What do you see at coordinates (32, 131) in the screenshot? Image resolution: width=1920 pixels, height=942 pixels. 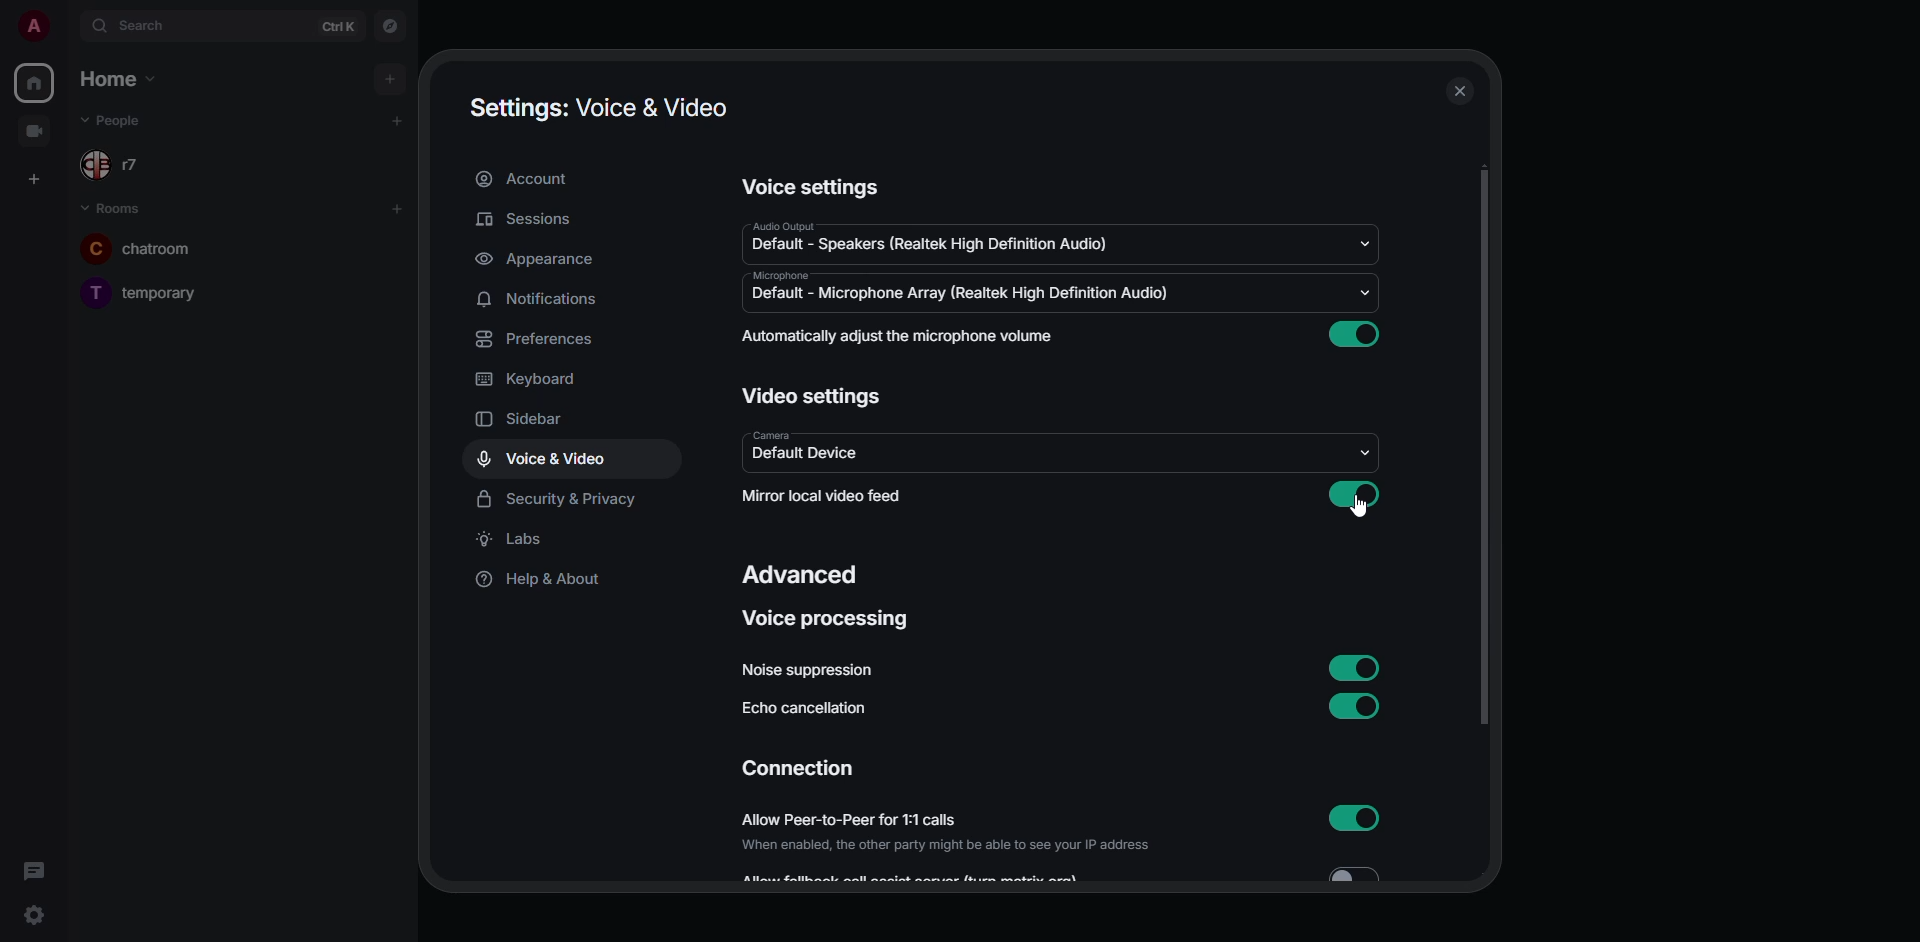 I see `video room` at bounding box center [32, 131].